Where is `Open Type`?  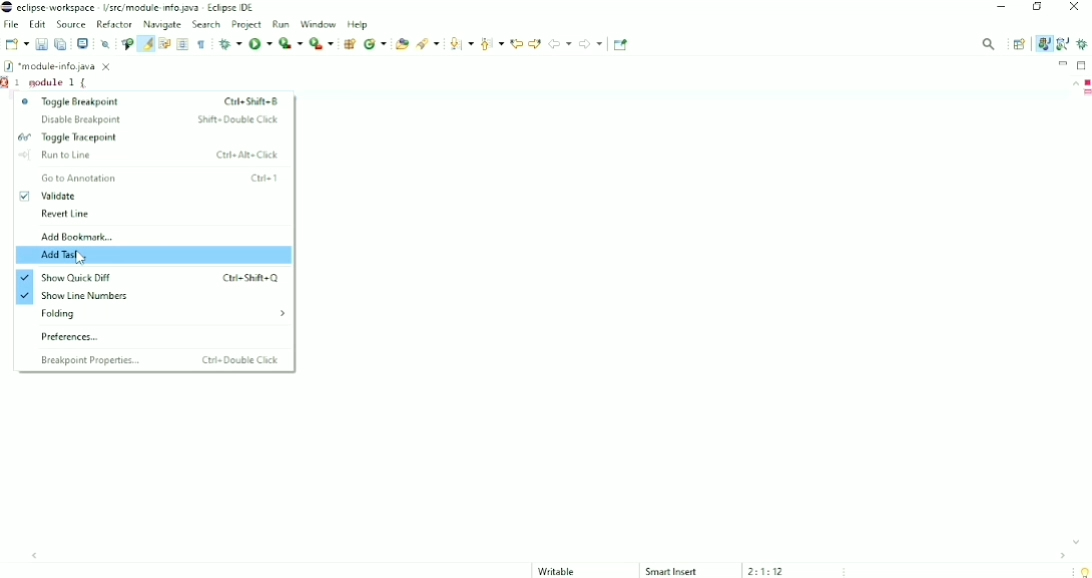
Open Type is located at coordinates (401, 44).